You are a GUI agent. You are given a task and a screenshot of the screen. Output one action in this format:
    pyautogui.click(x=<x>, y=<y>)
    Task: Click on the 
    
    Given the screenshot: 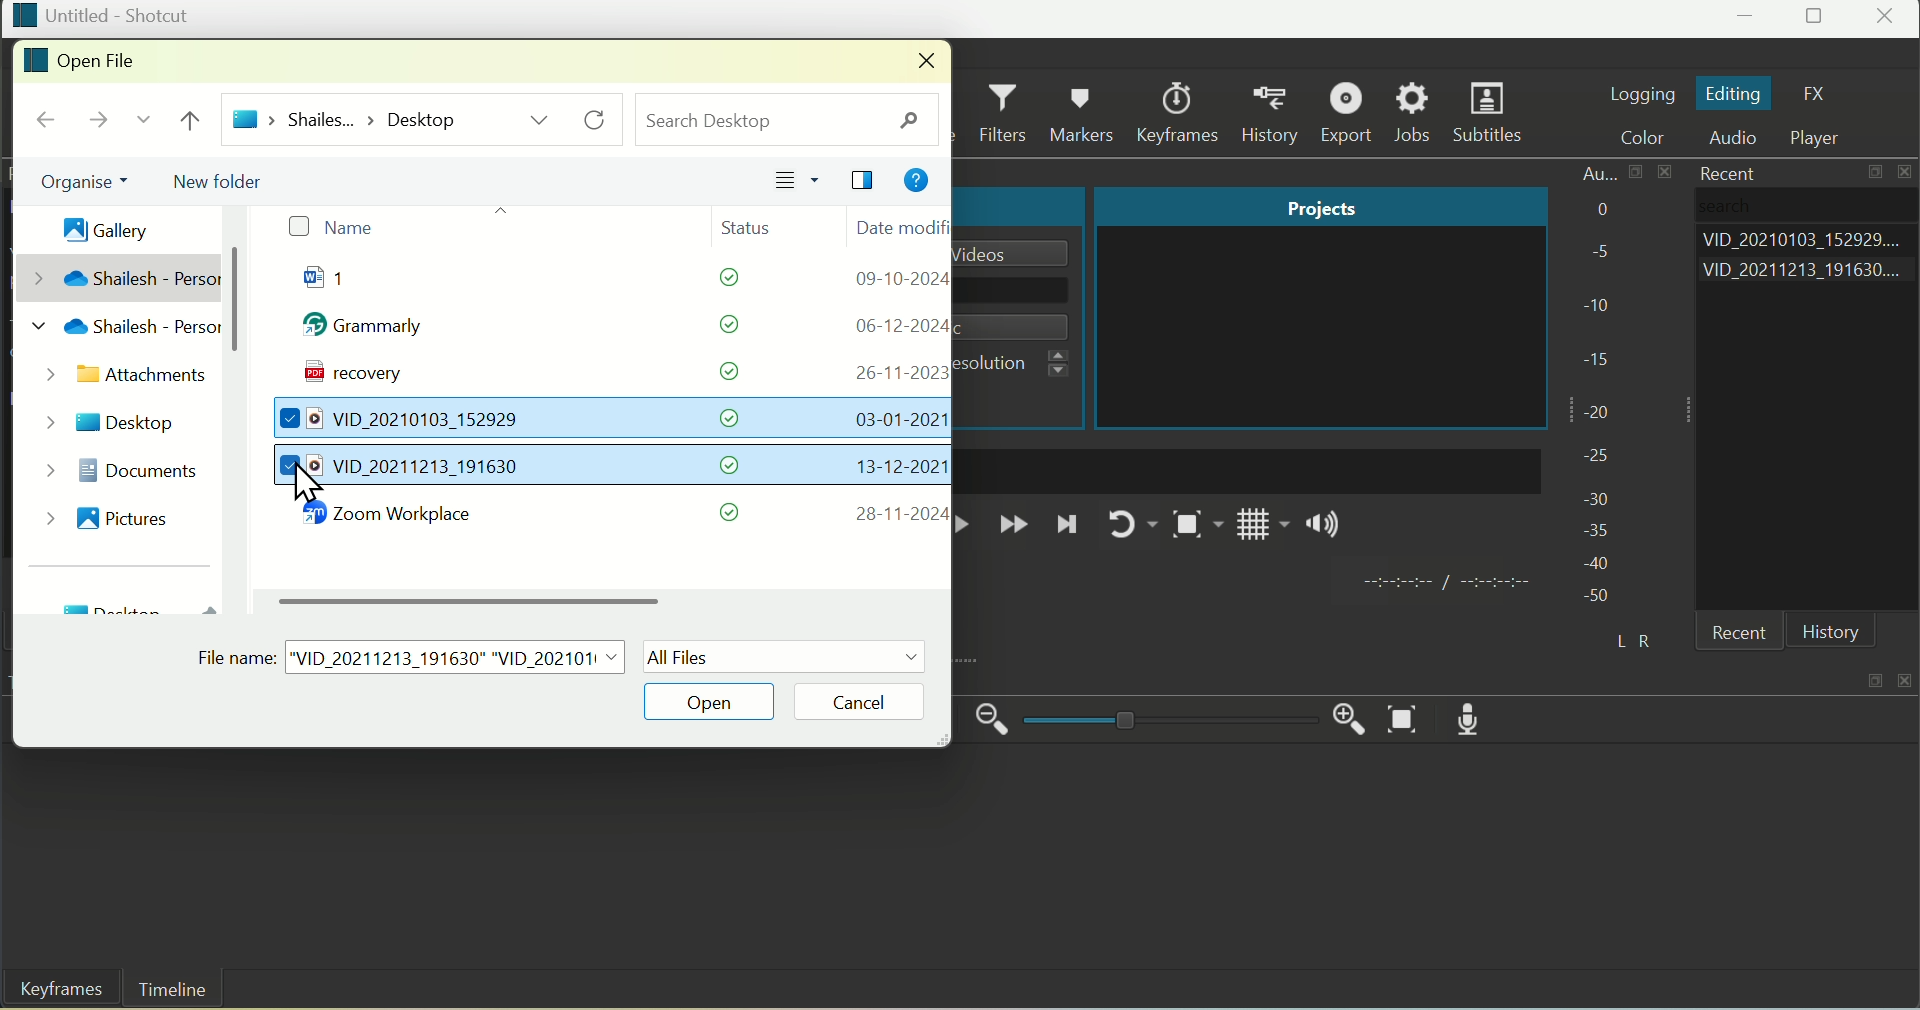 What is the action you would take?
    pyautogui.click(x=1819, y=94)
    